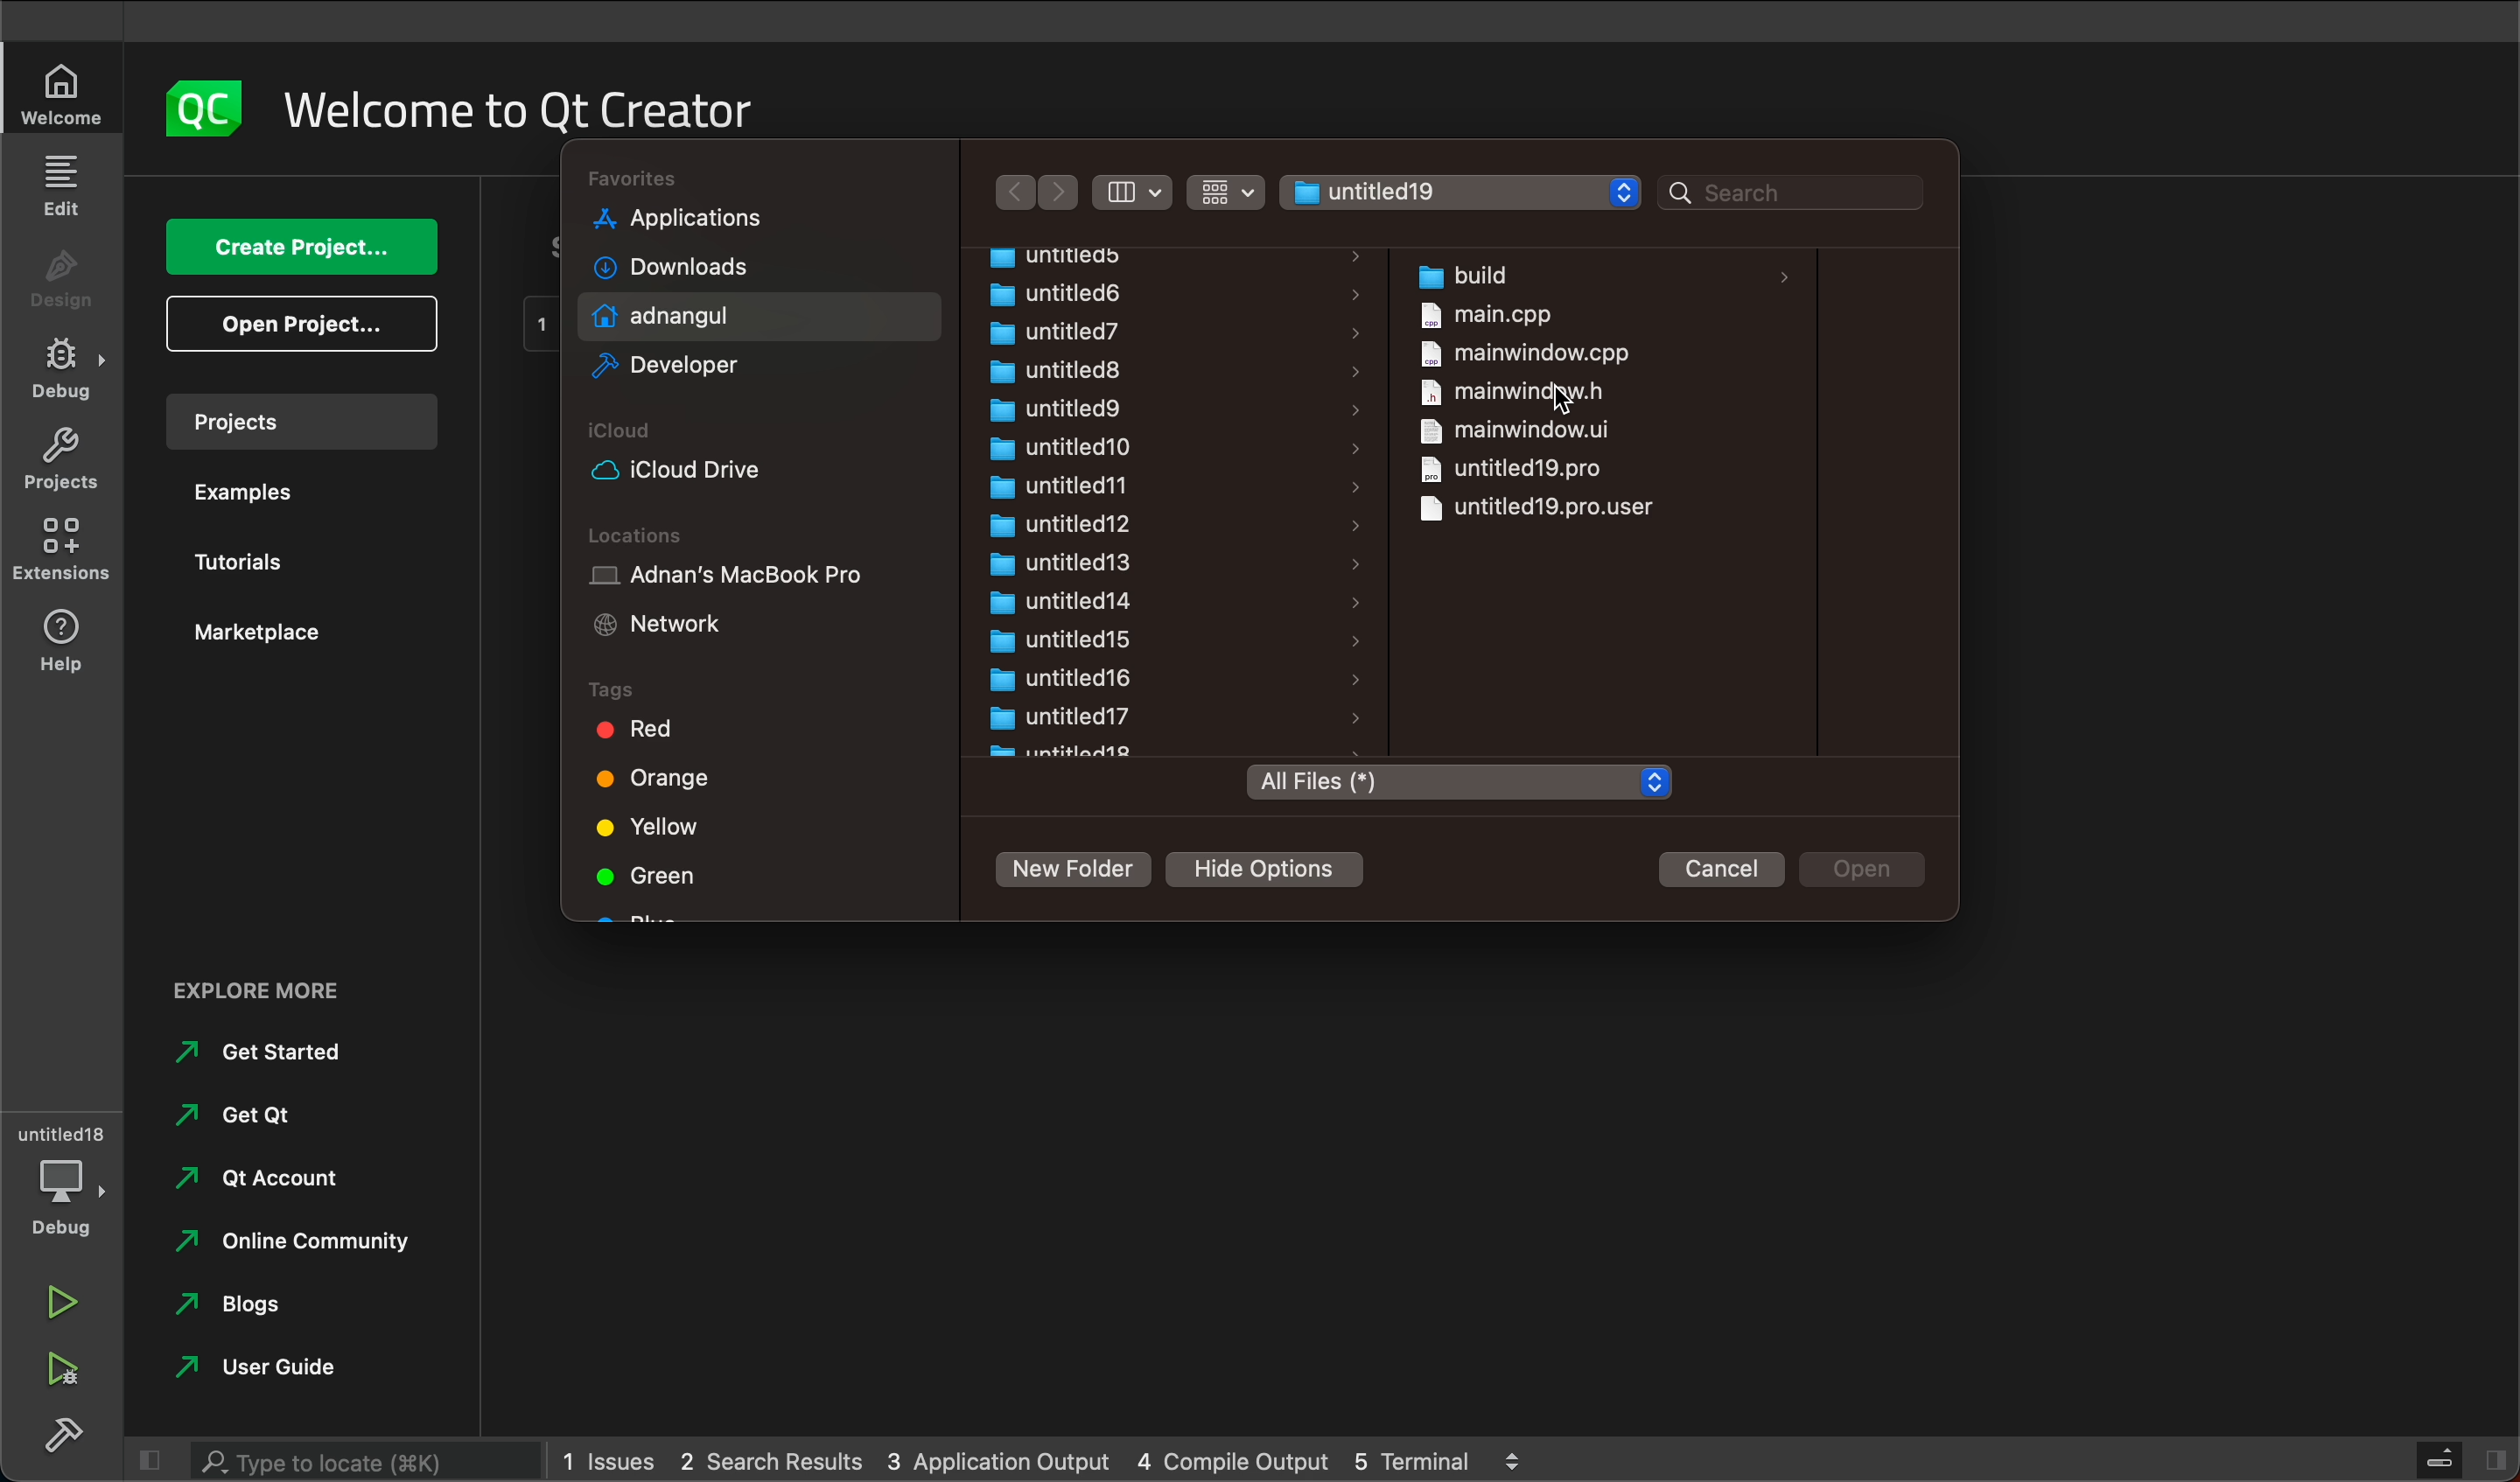  Describe the element at coordinates (1607, 271) in the screenshot. I see `files and folders` at that location.